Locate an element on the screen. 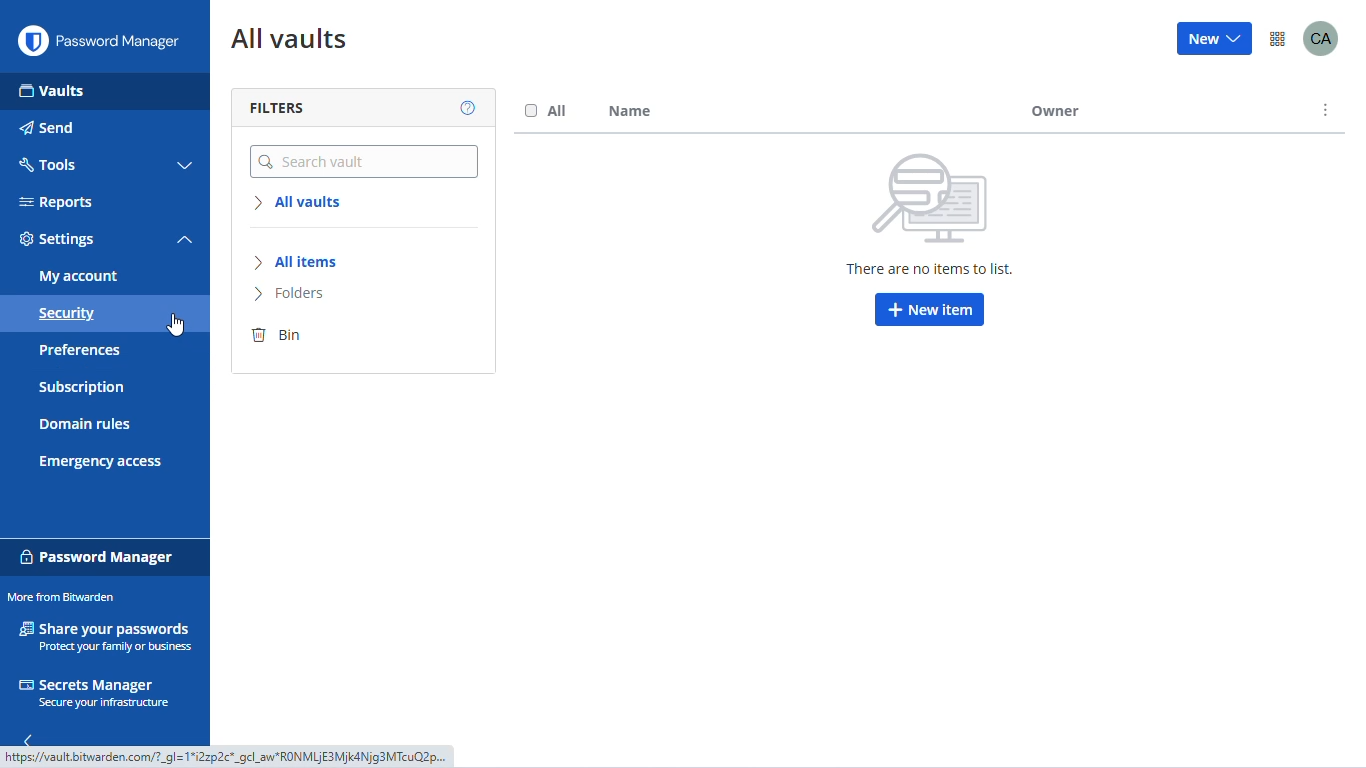  toggle collapse is located at coordinates (187, 166).